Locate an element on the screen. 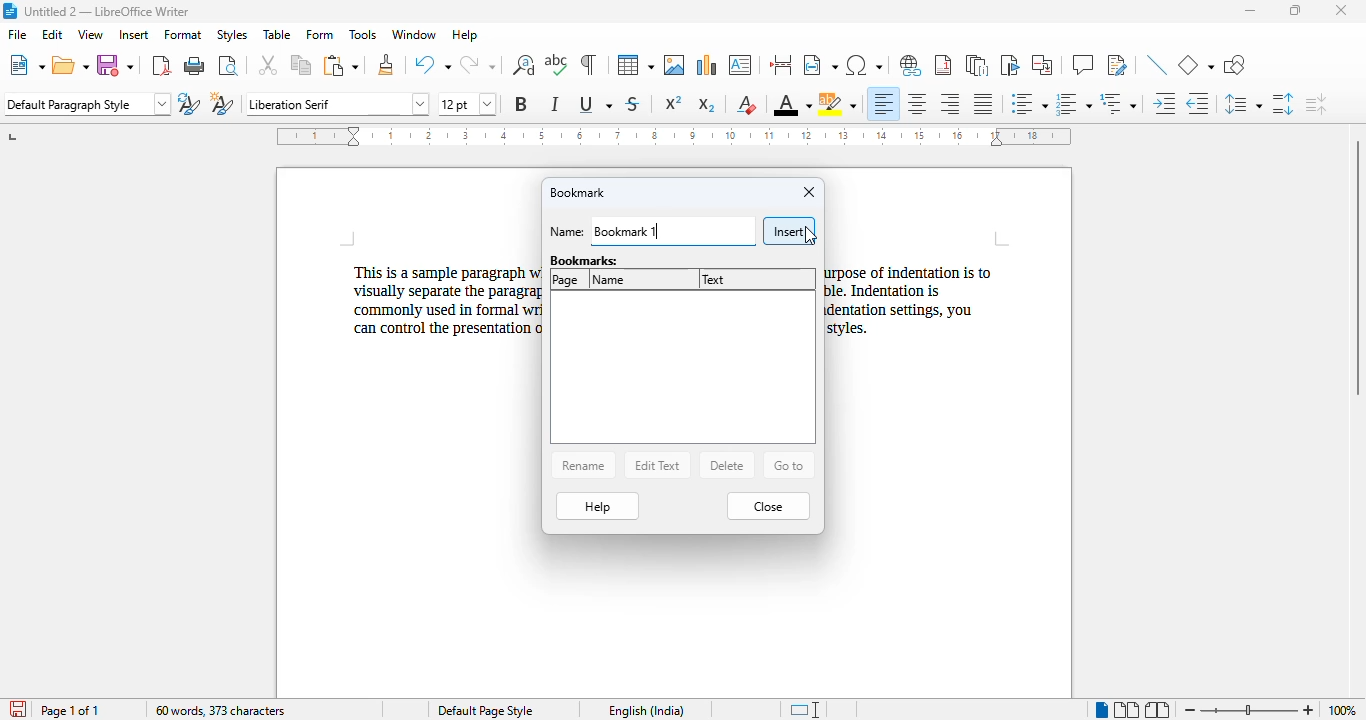  spelling is located at coordinates (557, 64).